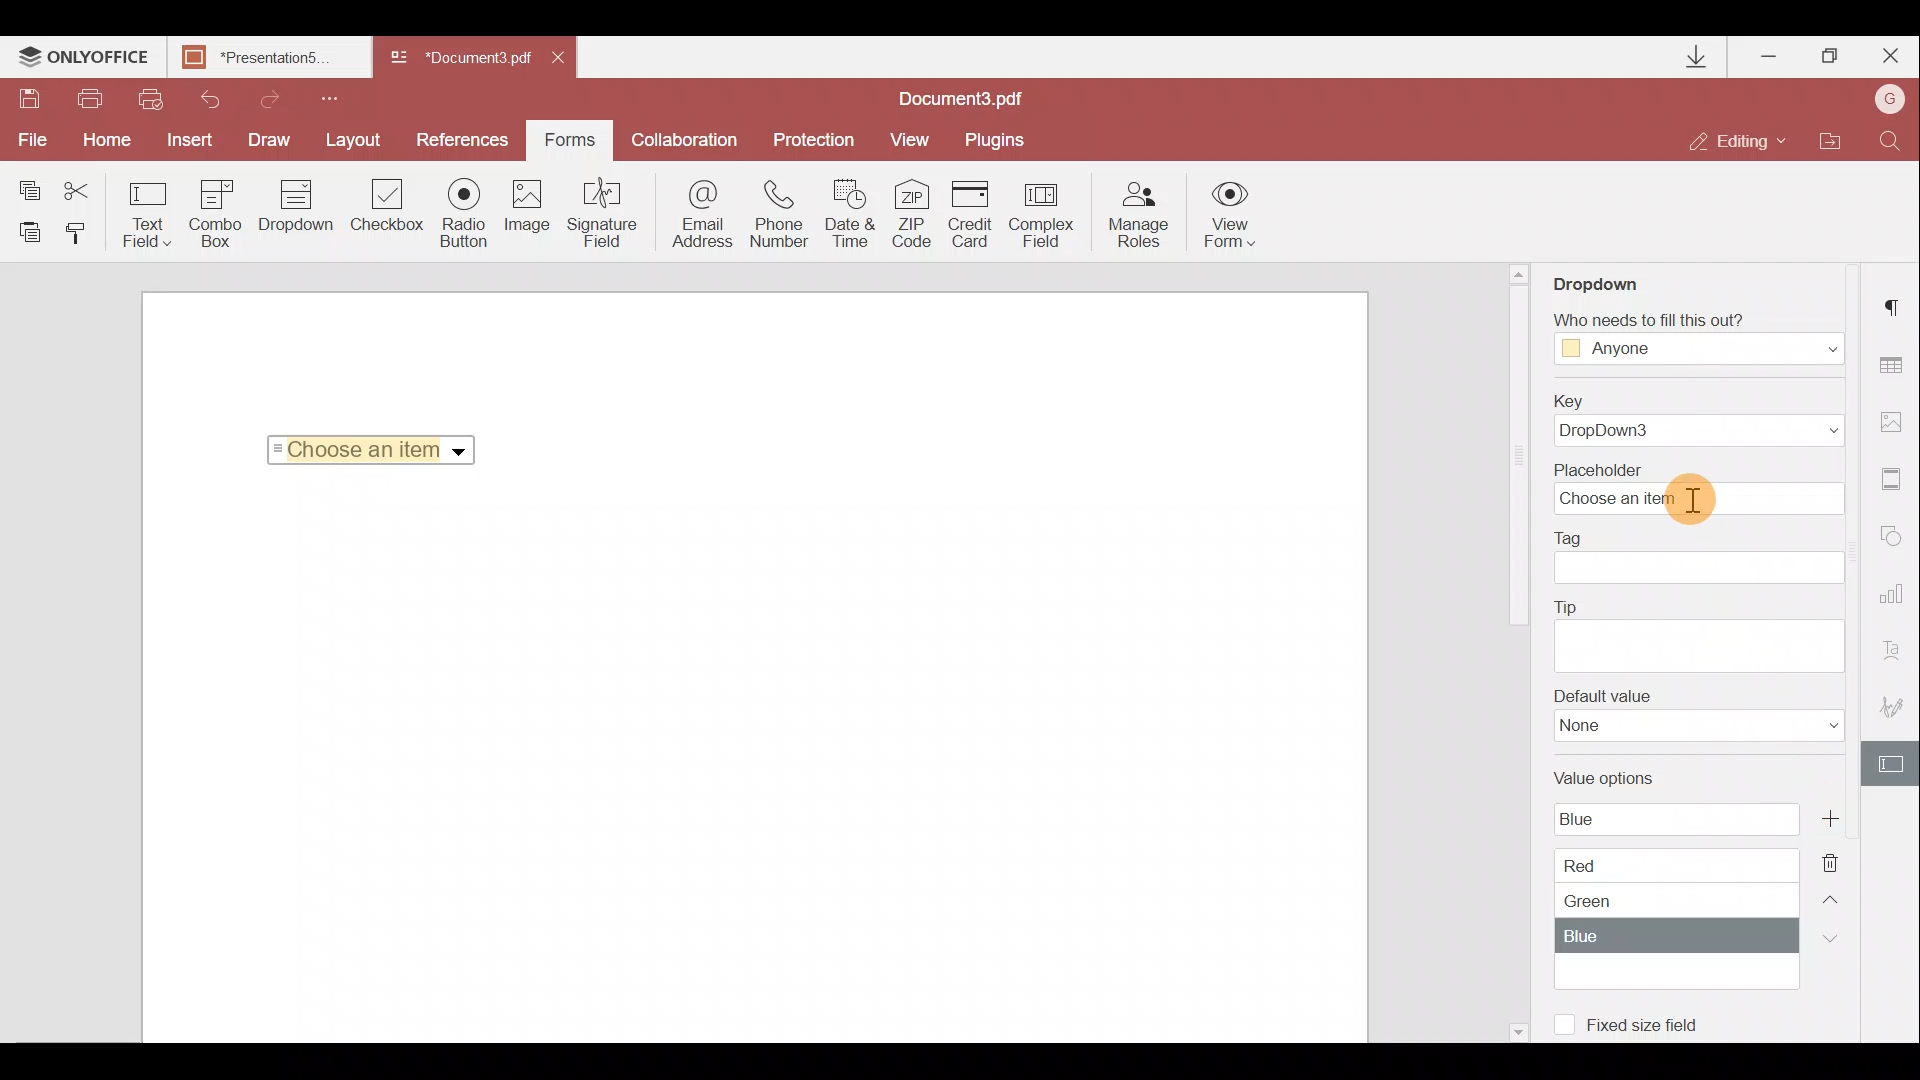 The image size is (1920, 1080). I want to click on Credit card, so click(973, 212).